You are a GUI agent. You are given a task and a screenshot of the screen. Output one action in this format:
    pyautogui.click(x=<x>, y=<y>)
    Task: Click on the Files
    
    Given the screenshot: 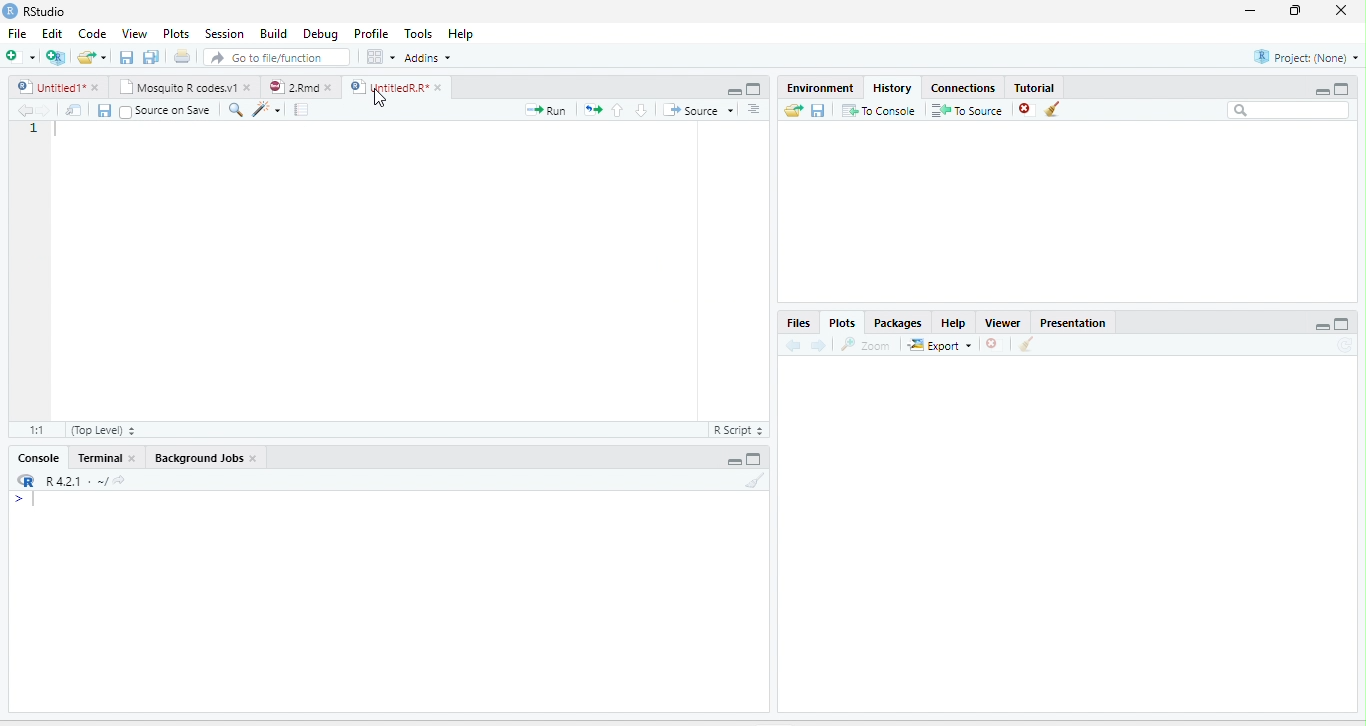 What is the action you would take?
    pyautogui.click(x=799, y=323)
    